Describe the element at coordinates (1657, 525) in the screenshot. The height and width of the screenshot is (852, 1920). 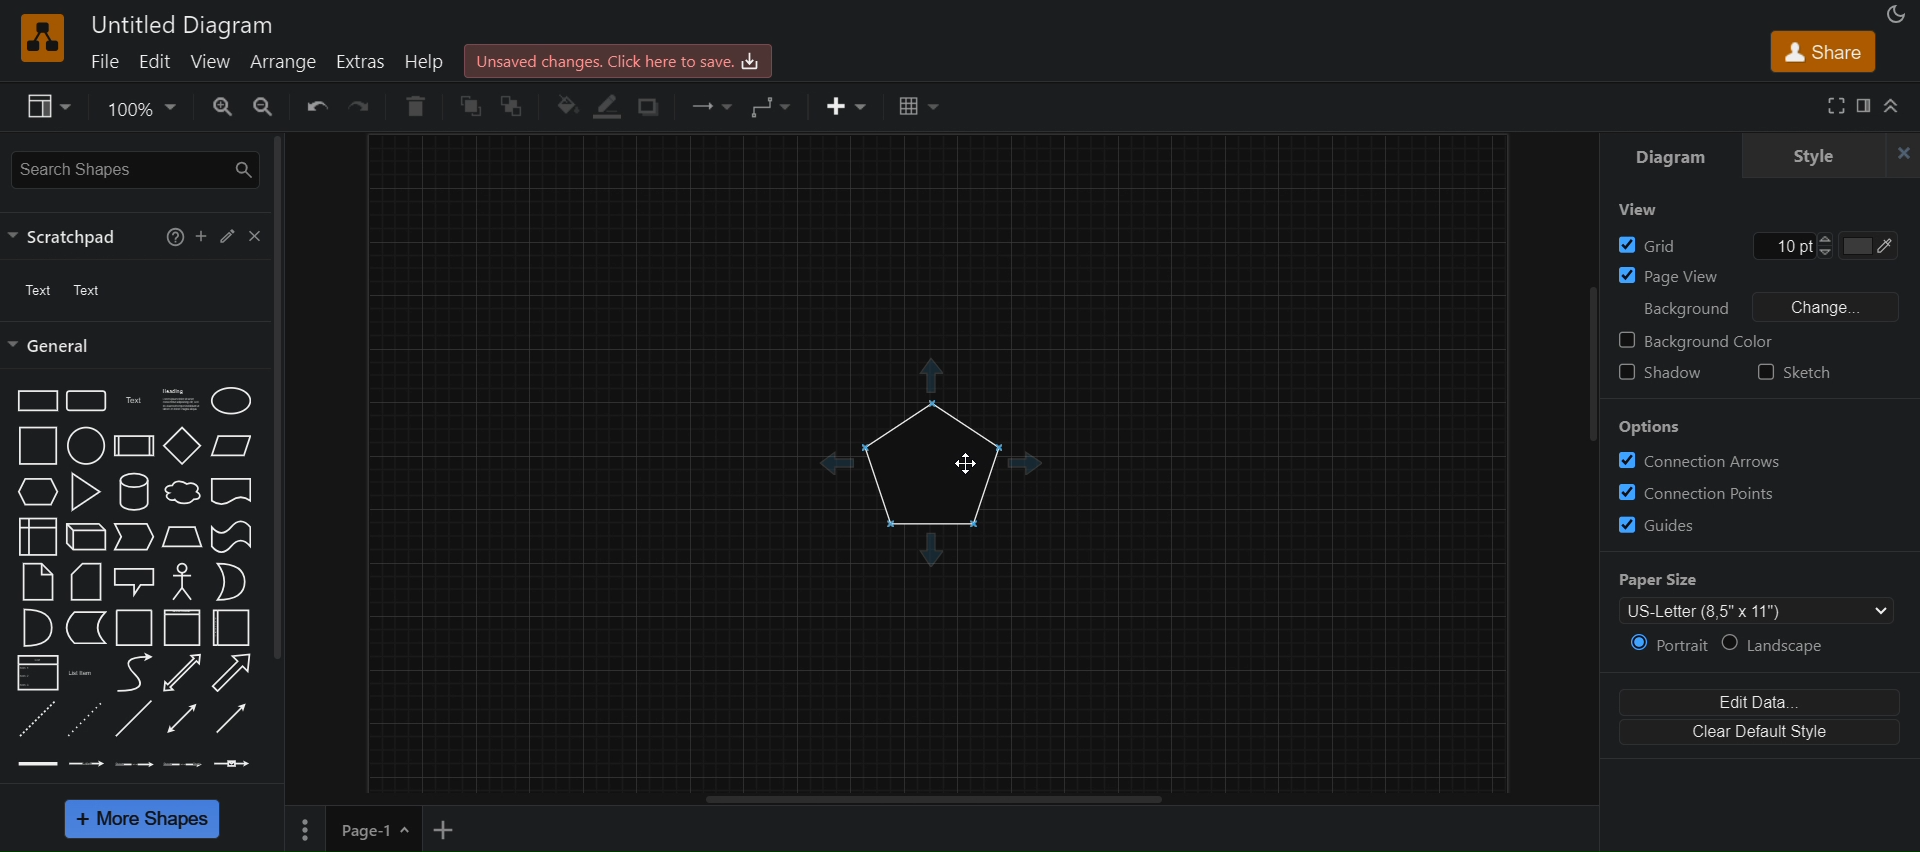
I see `Guides toggle` at that location.